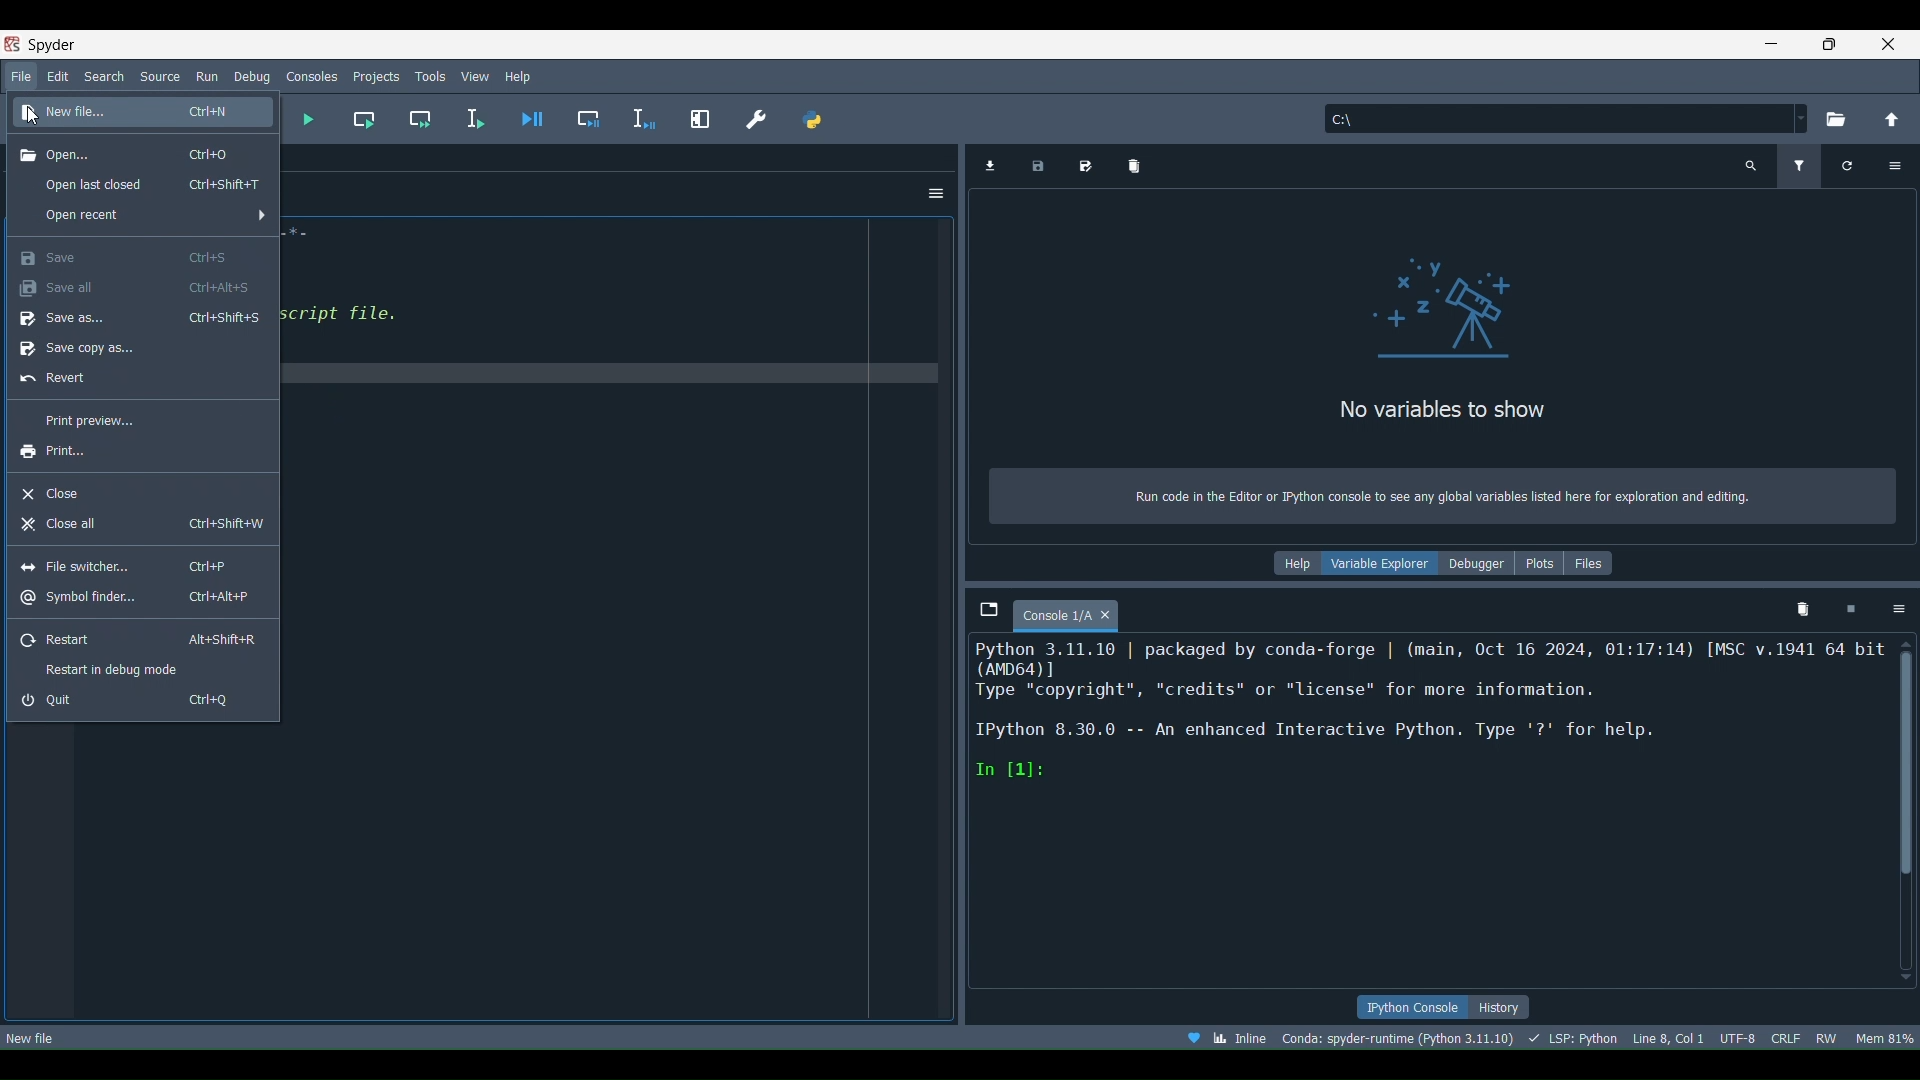 The width and height of the screenshot is (1920, 1080). I want to click on Debug, so click(253, 74).